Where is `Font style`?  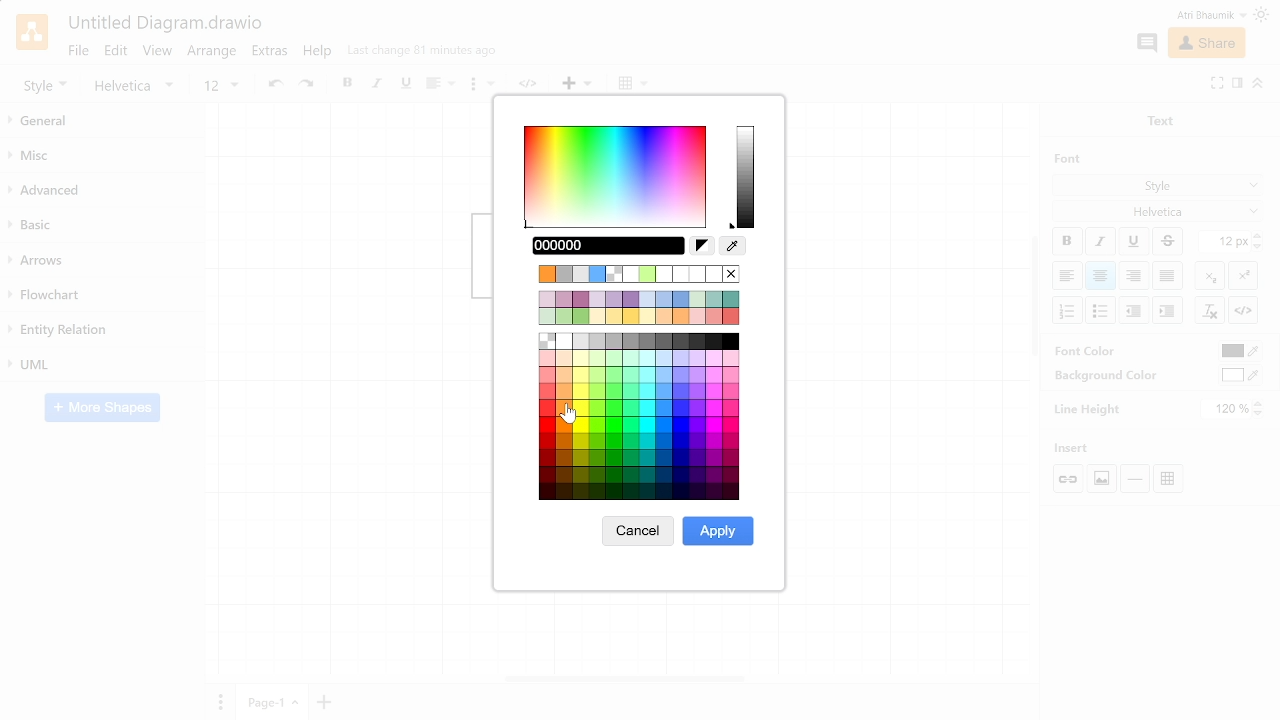
Font style is located at coordinates (1159, 187).